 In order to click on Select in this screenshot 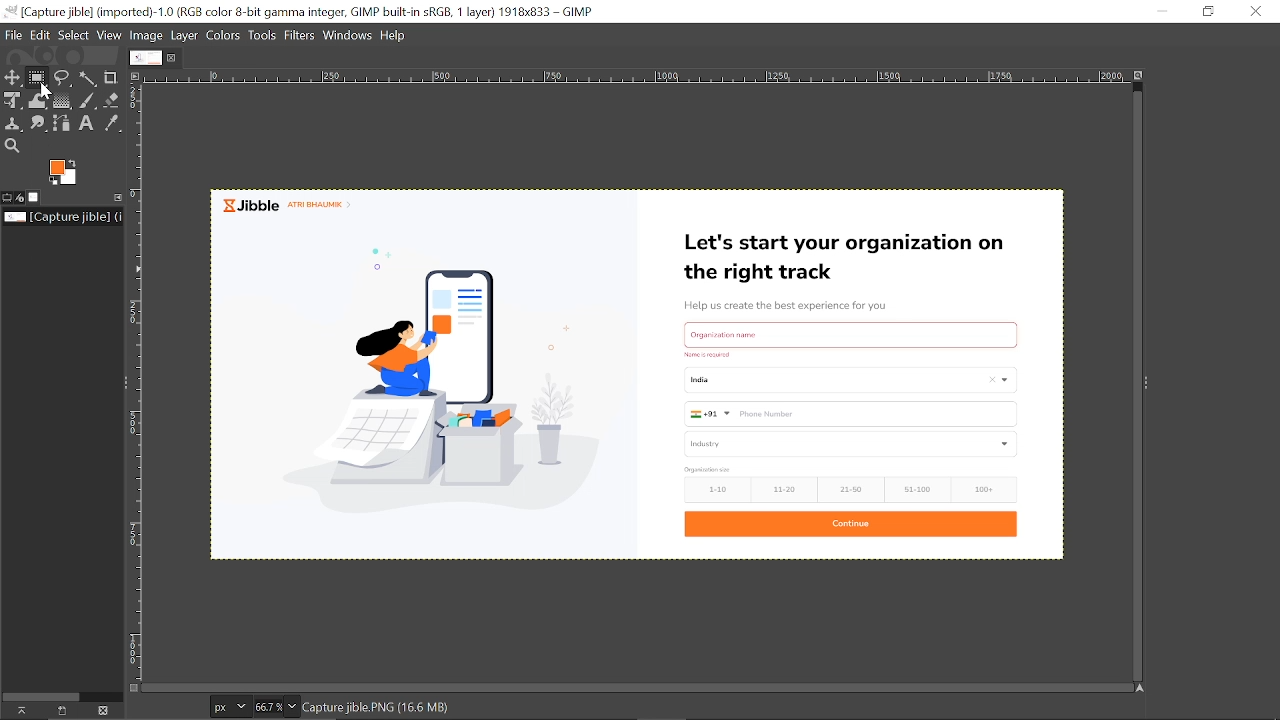, I will do `click(74, 34)`.